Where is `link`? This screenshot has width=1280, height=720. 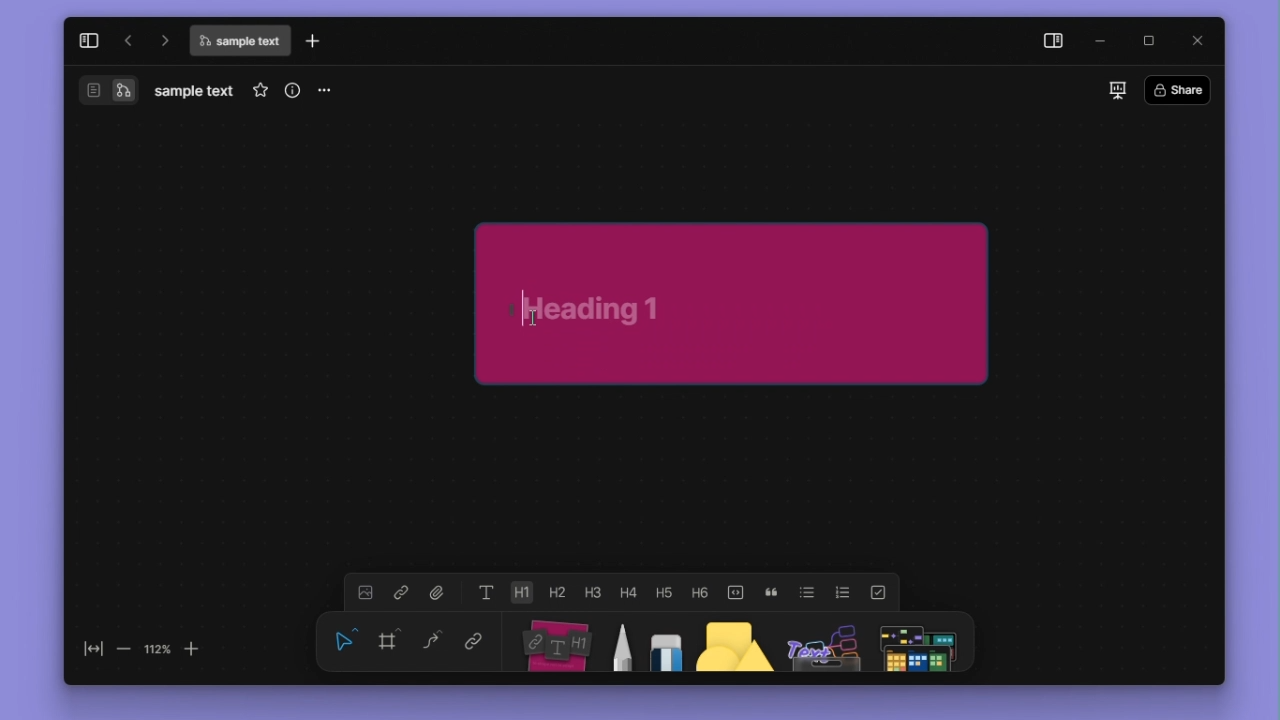
link is located at coordinates (474, 639).